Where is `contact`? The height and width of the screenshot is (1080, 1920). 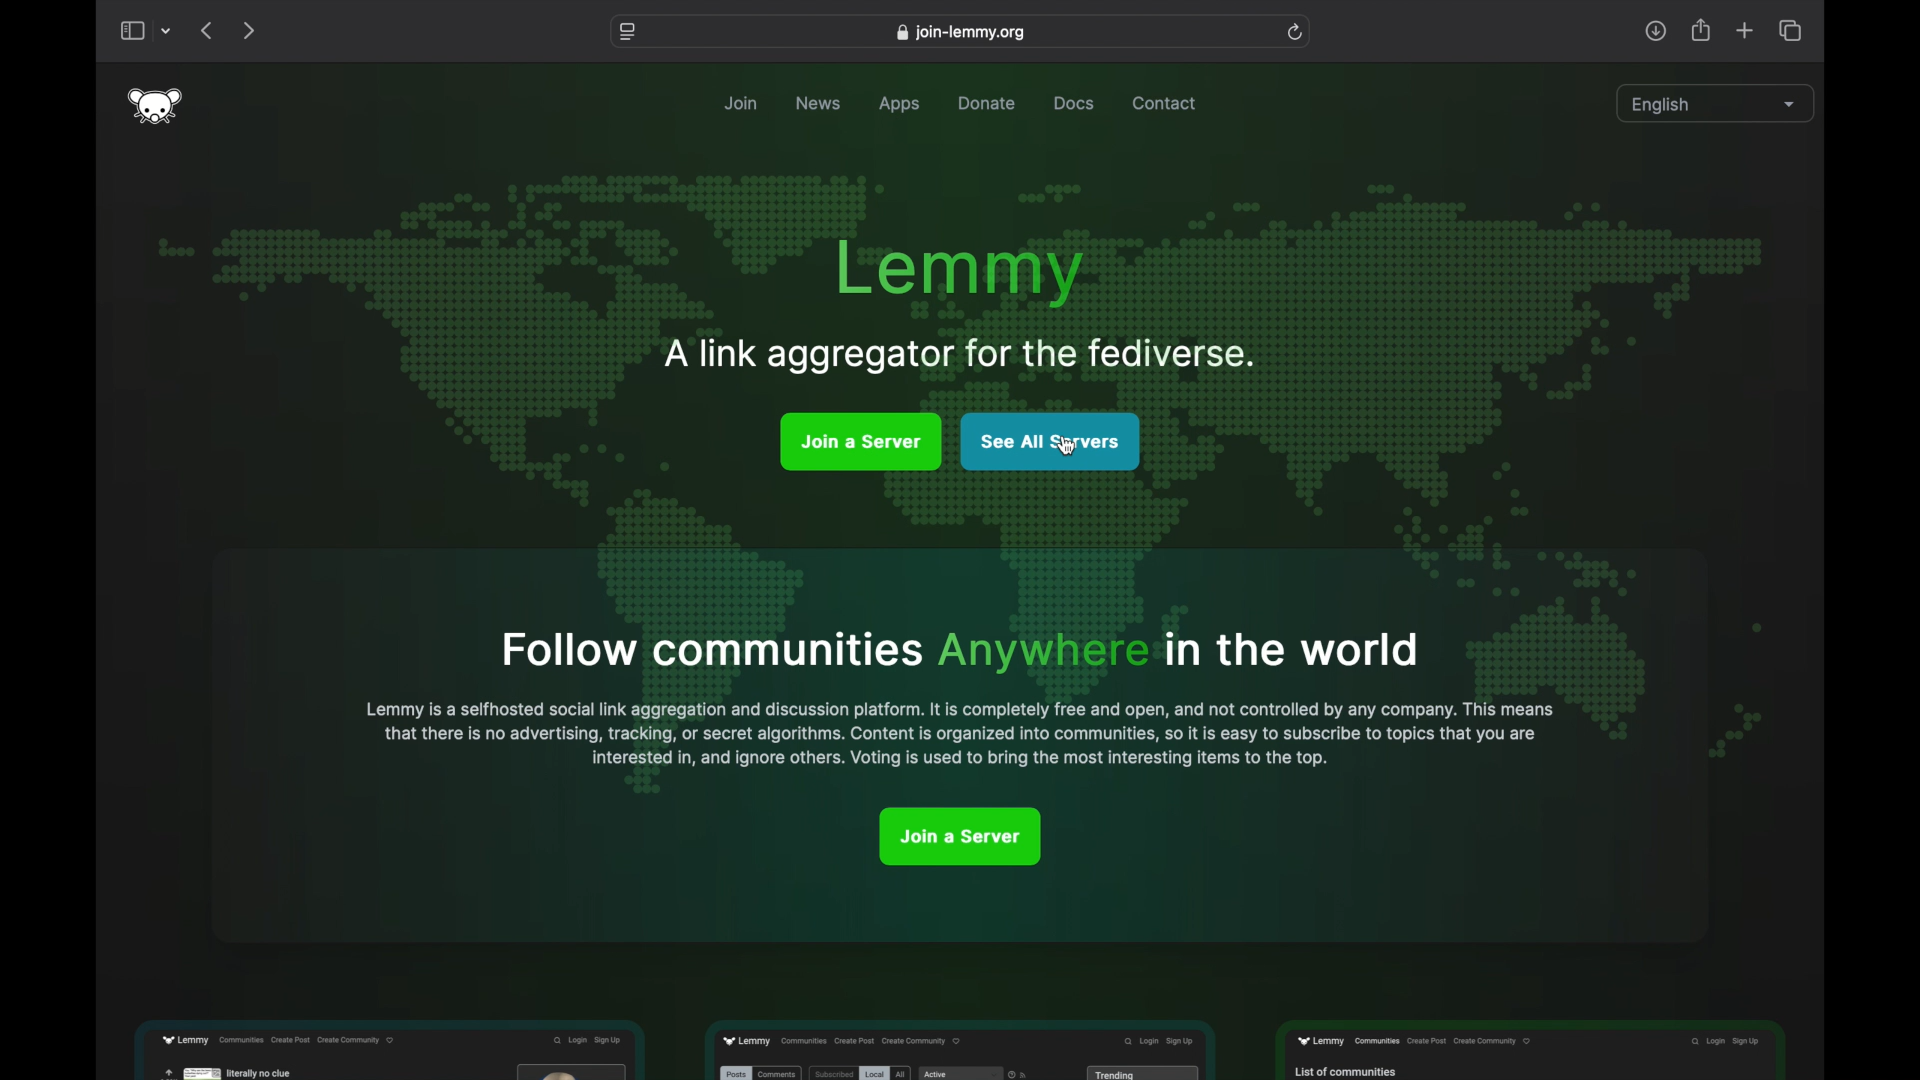
contact is located at coordinates (1164, 104).